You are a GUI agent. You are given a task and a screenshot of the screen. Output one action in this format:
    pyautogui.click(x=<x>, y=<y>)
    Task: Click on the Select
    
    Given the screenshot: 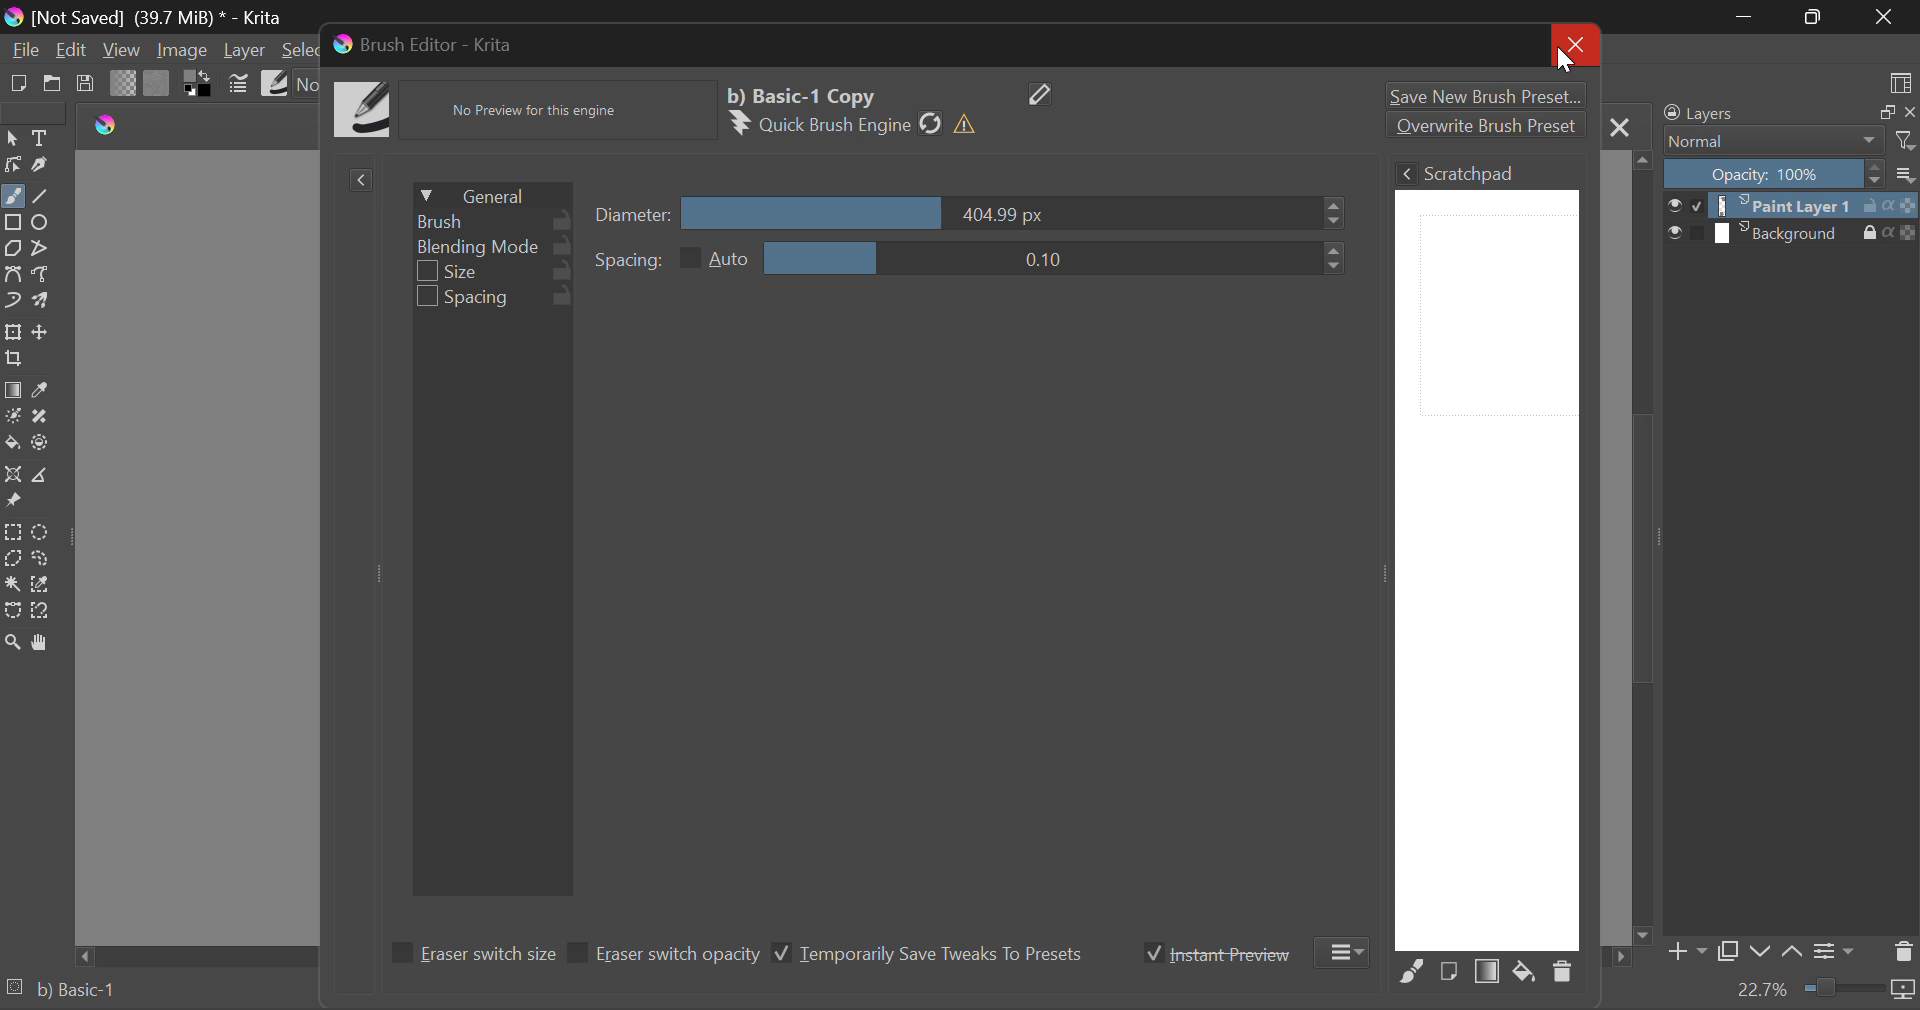 What is the action you would take?
    pyautogui.click(x=296, y=53)
    